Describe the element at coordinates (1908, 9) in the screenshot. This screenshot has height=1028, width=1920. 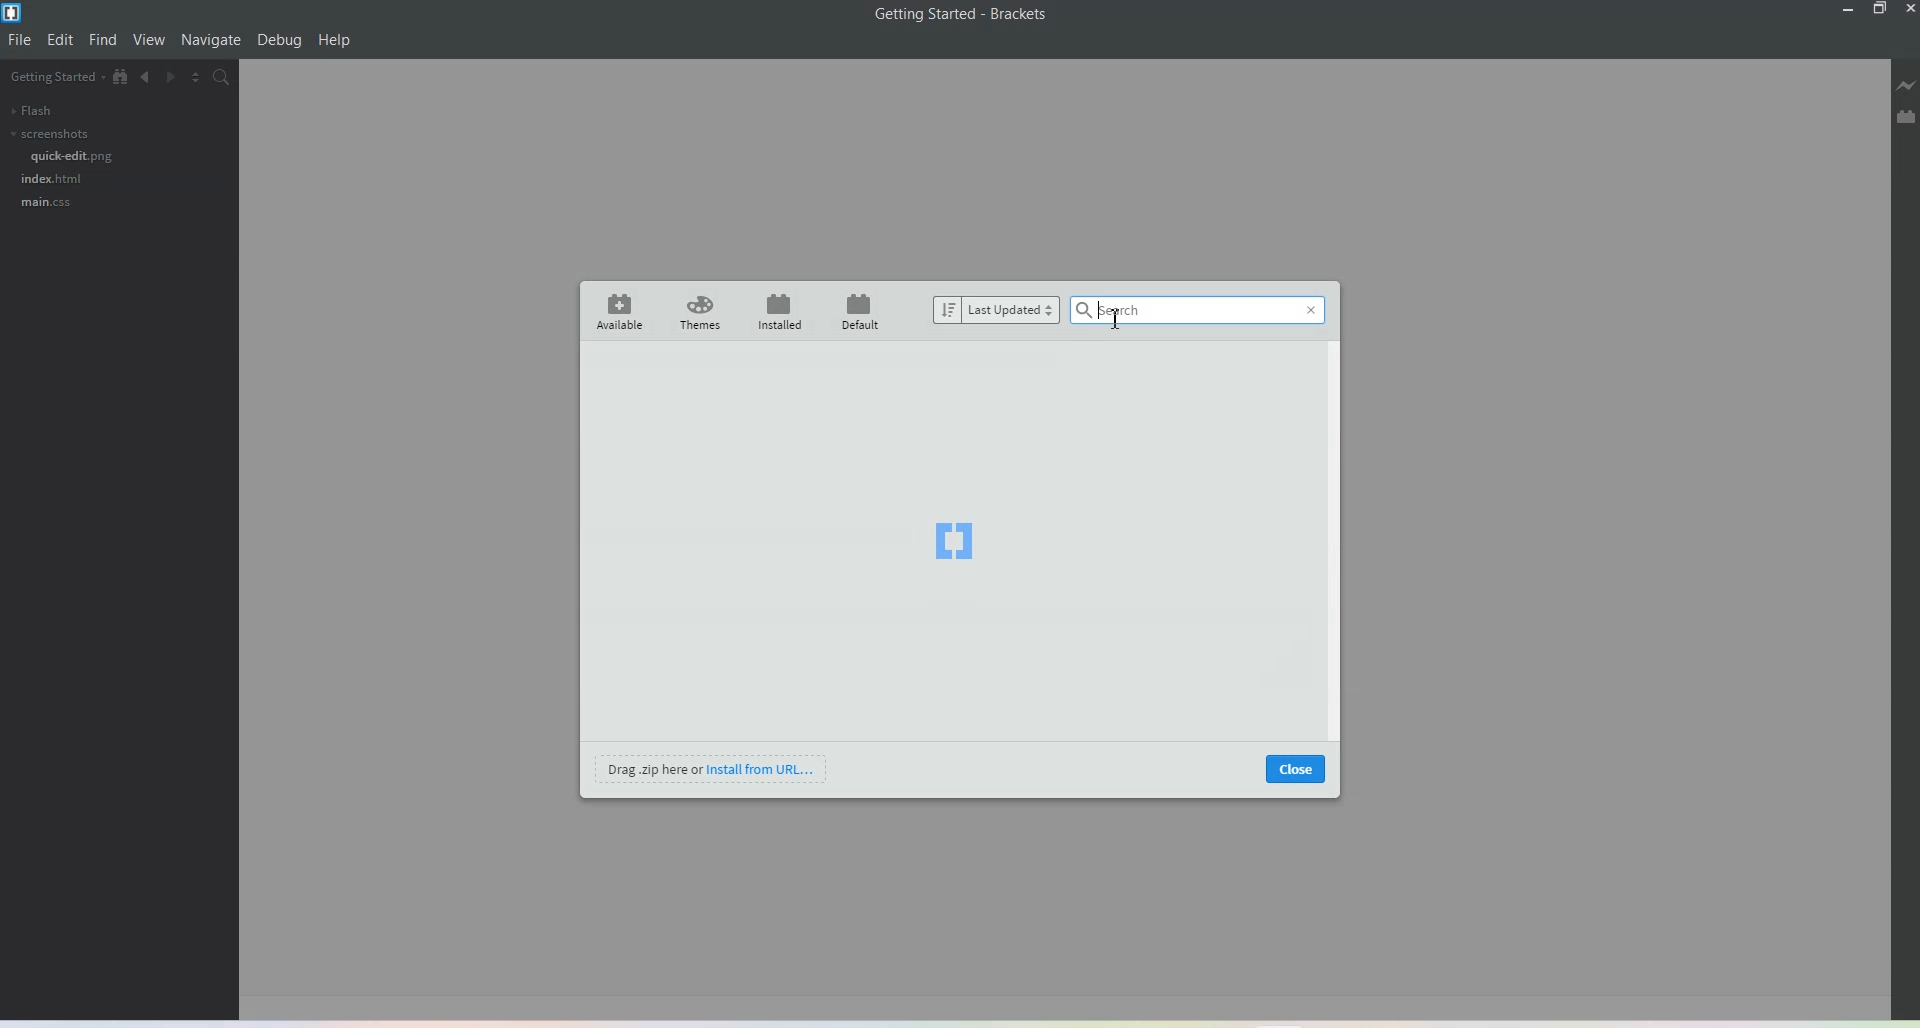
I see `Close` at that location.